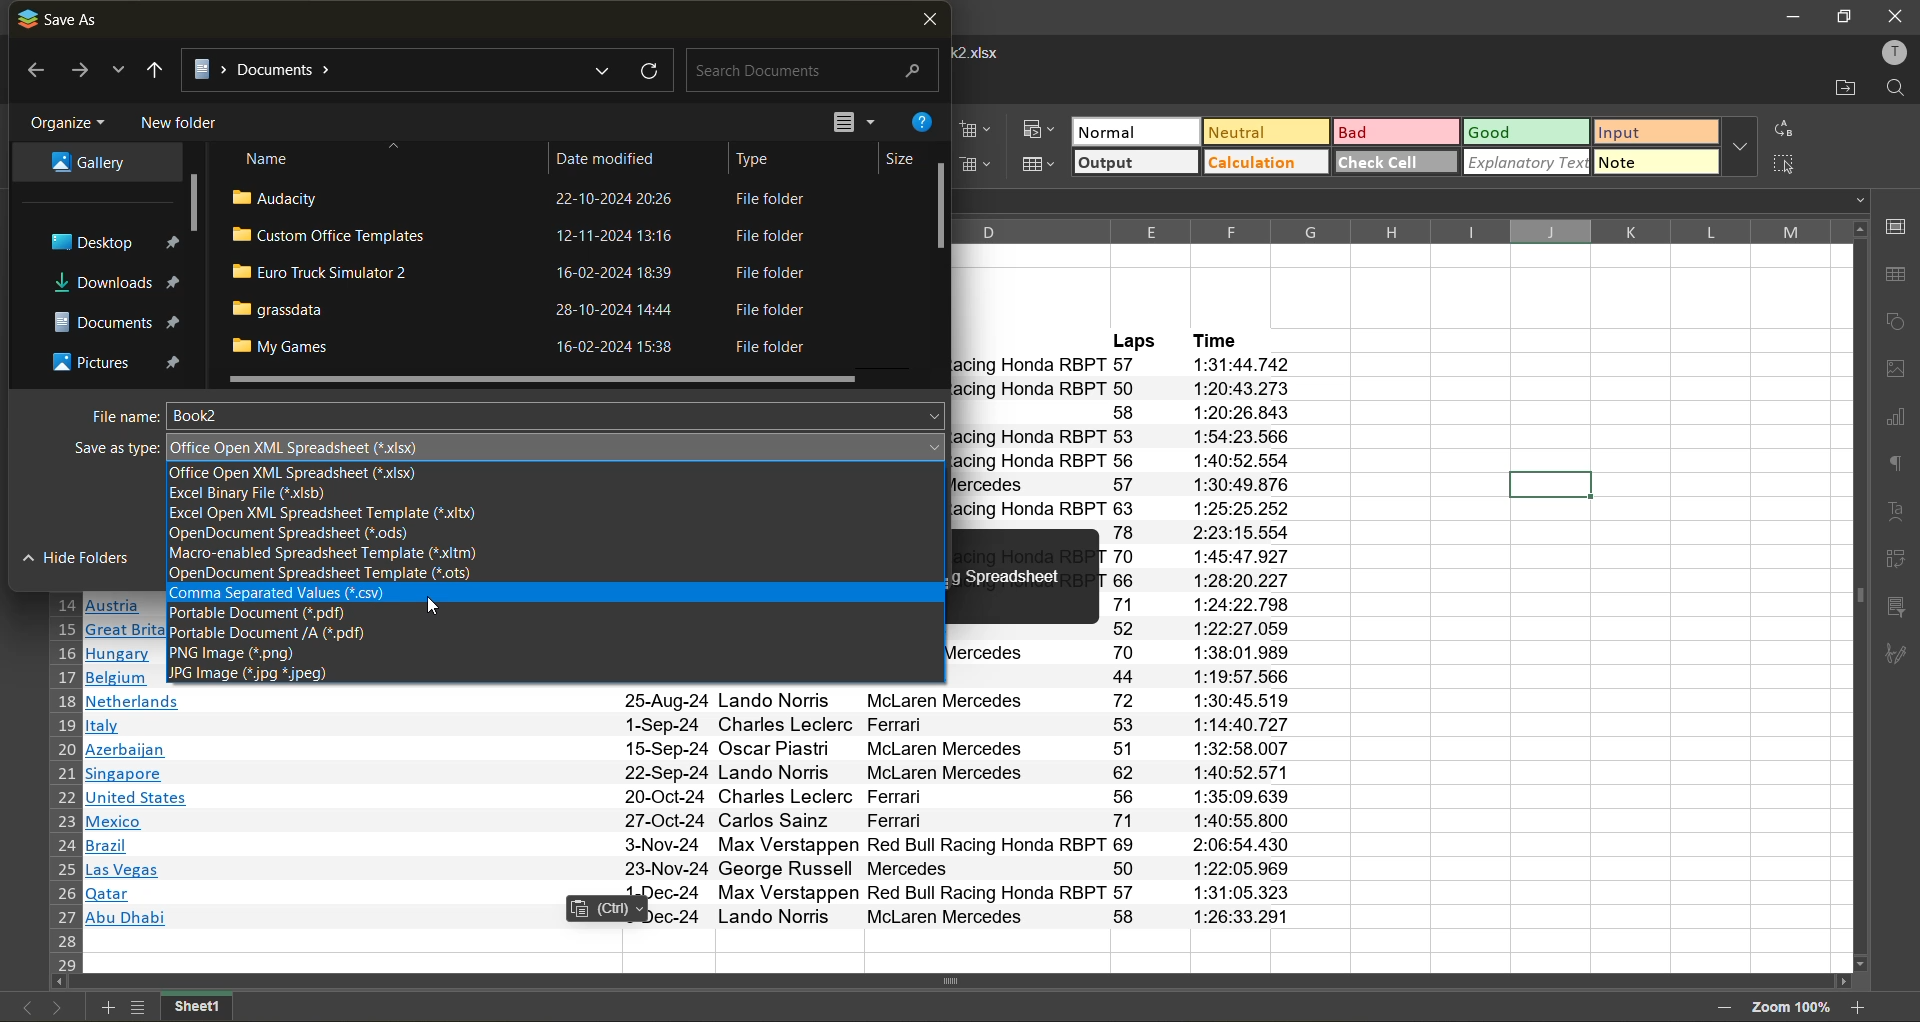 The width and height of the screenshot is (1920, 1022). What do you see at coordinates (977, 130) in the screenshot?
I see `insert cells` at bounding box center [977, 130].